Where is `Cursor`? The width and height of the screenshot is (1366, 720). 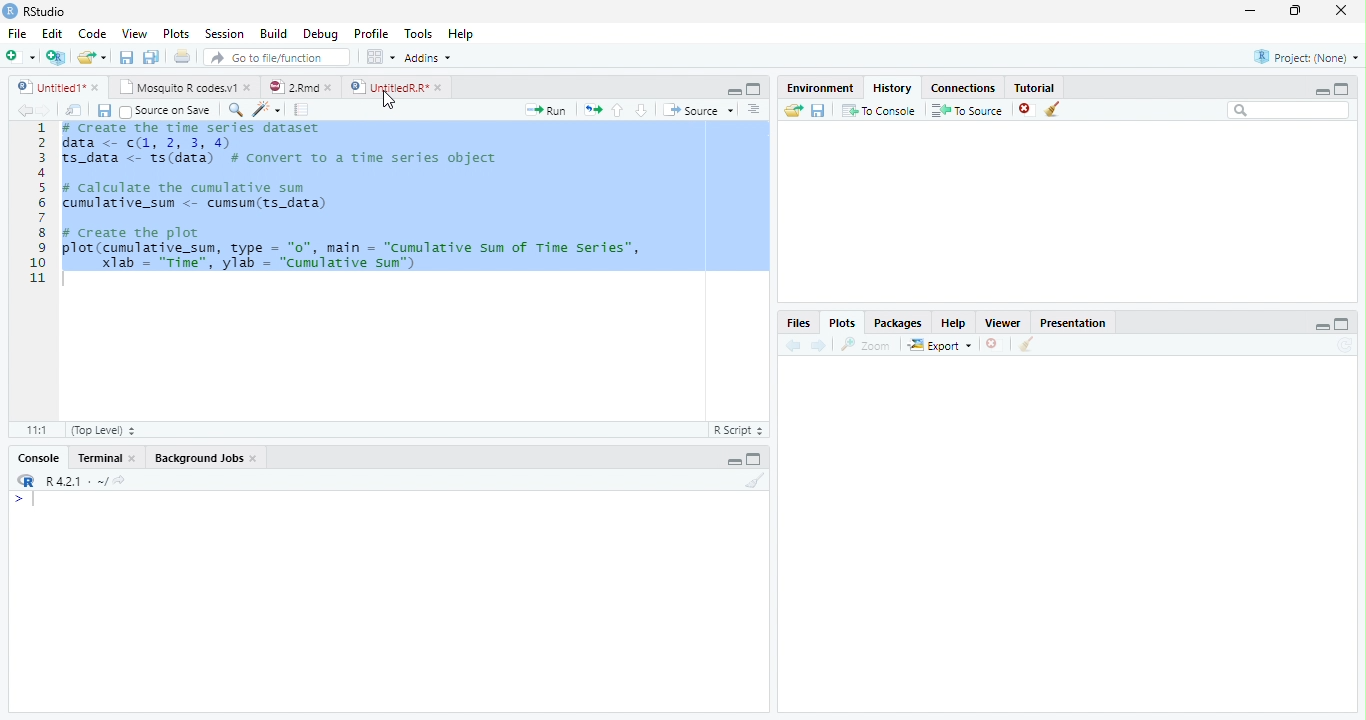
Cursor is located at coordinates (68, 97).